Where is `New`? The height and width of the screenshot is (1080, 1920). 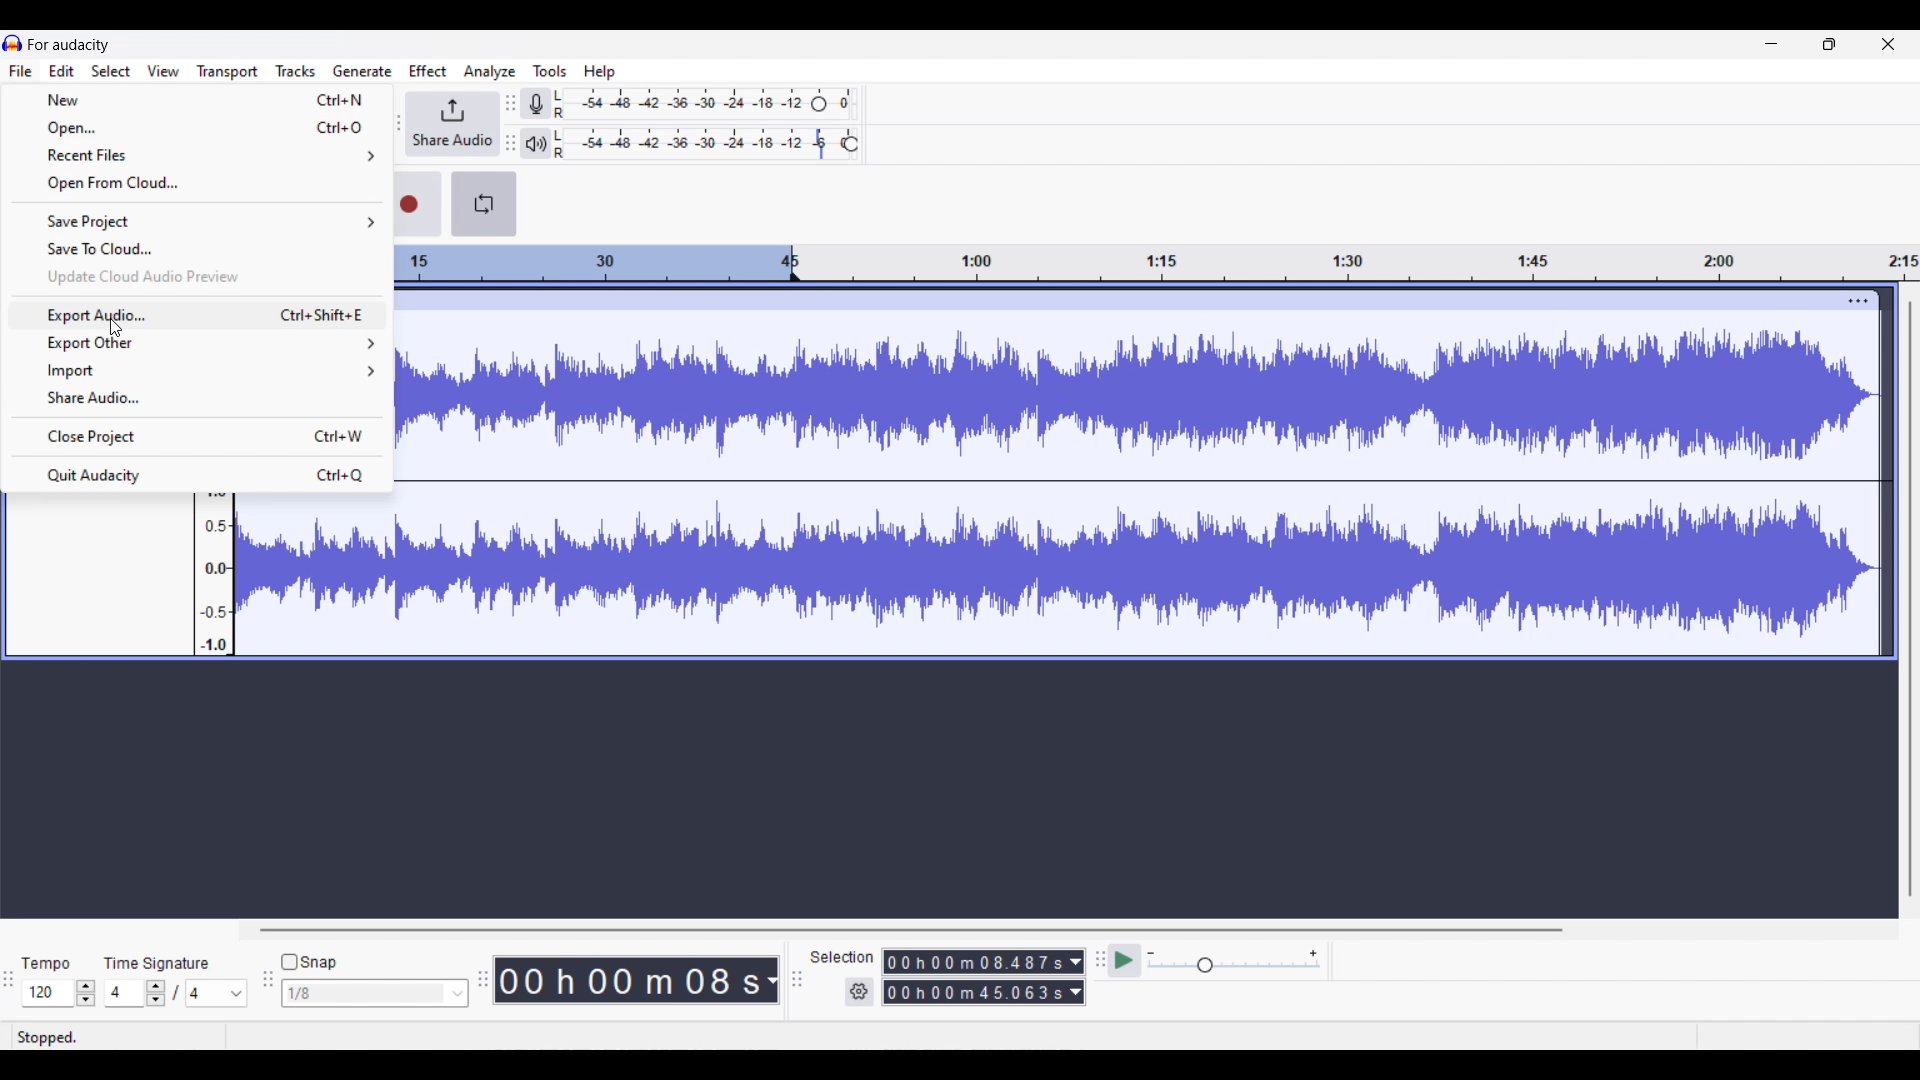 New is located at coordinates (199, 99).